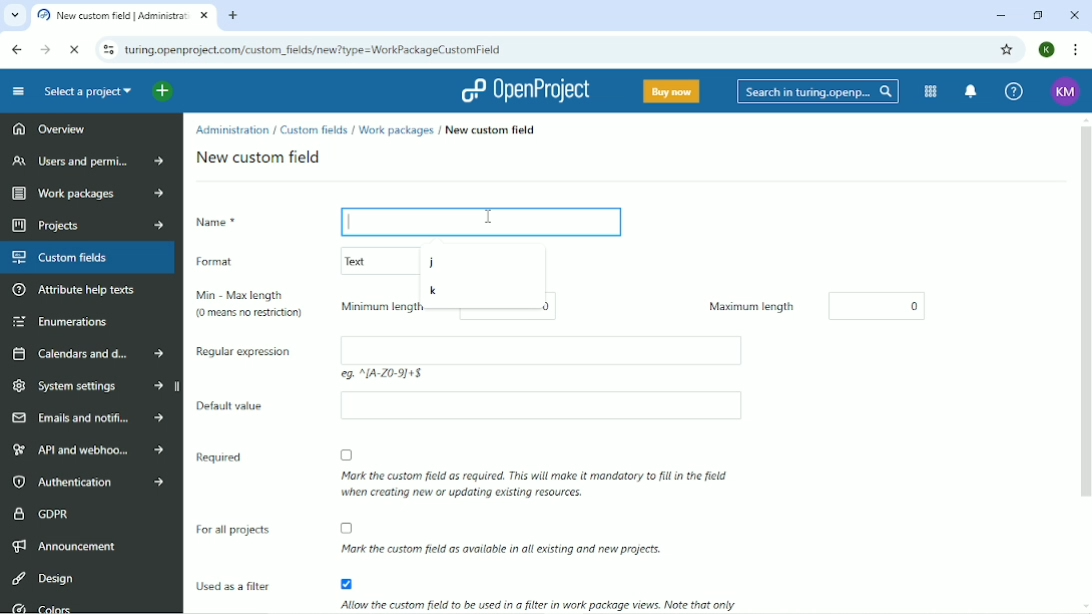  What do you see at coordinates (433, 262) in the screenshot?
I see `j` at bounding box center [433, 262].